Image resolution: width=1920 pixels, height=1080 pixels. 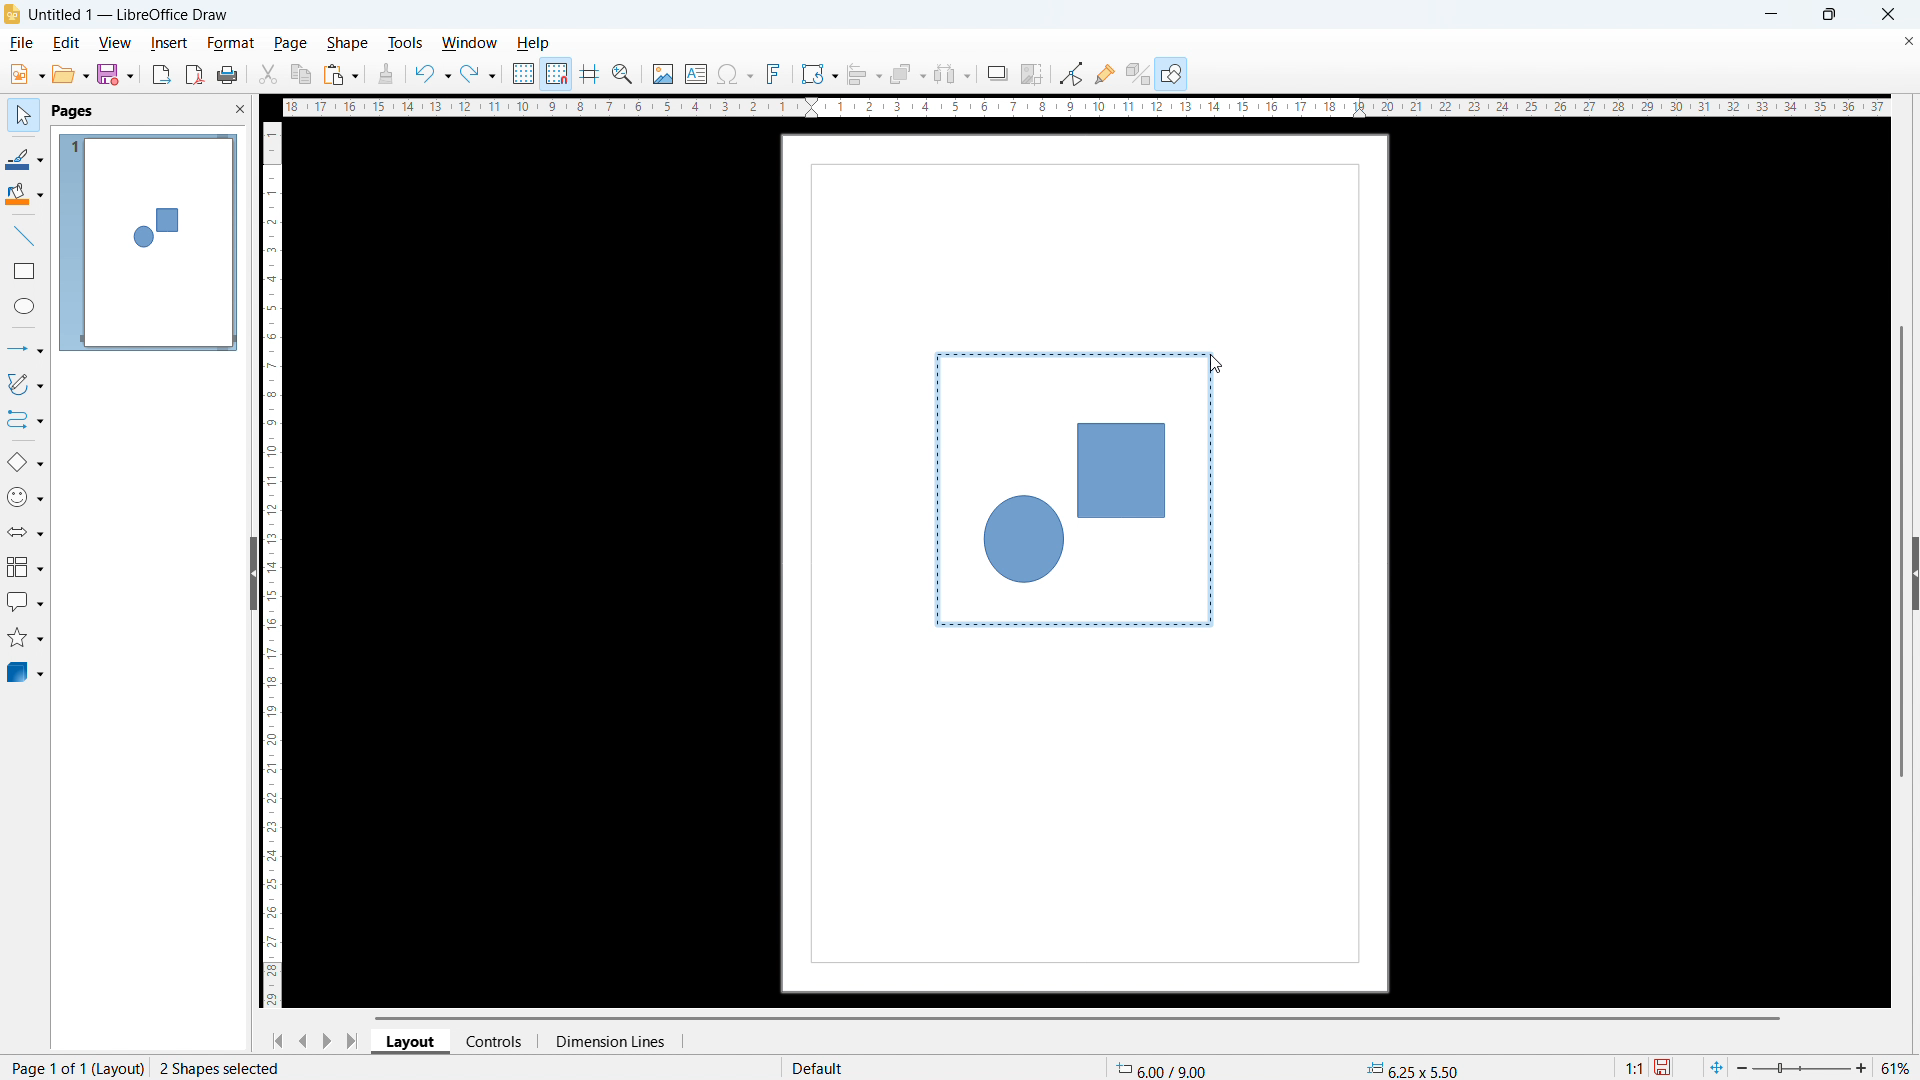 I want to click on vertical scrollbar, so click(x=1902, y=548).